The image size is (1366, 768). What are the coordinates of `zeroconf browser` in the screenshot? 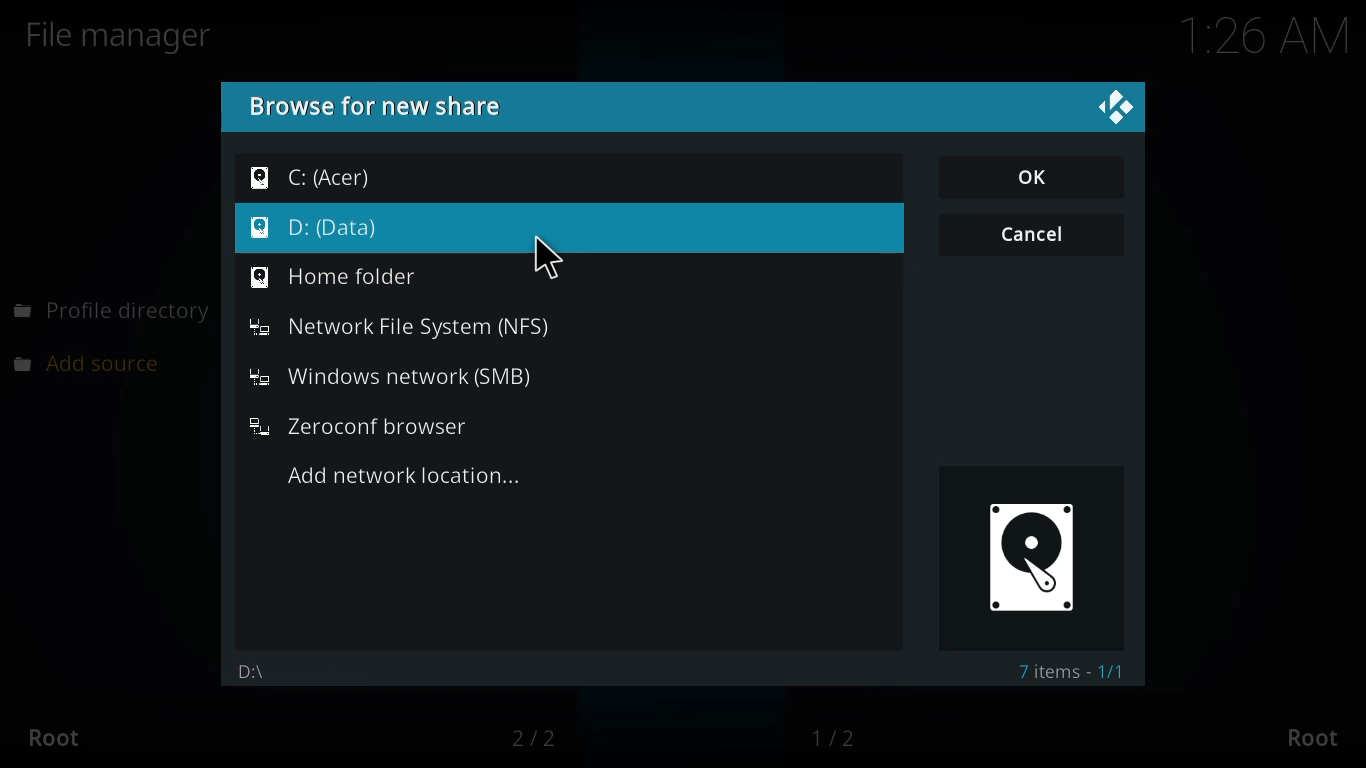 It's located at (361, 426).